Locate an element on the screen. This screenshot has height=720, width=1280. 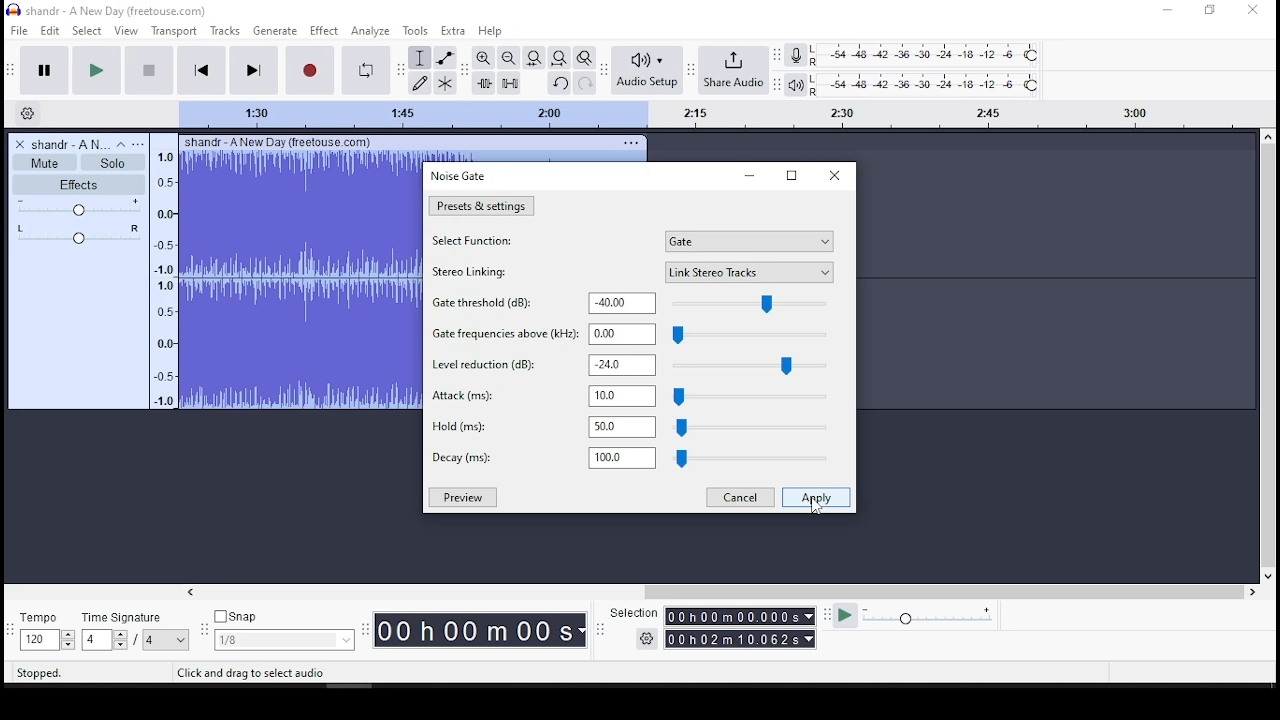
Settings is located at coordinates (29, 114).